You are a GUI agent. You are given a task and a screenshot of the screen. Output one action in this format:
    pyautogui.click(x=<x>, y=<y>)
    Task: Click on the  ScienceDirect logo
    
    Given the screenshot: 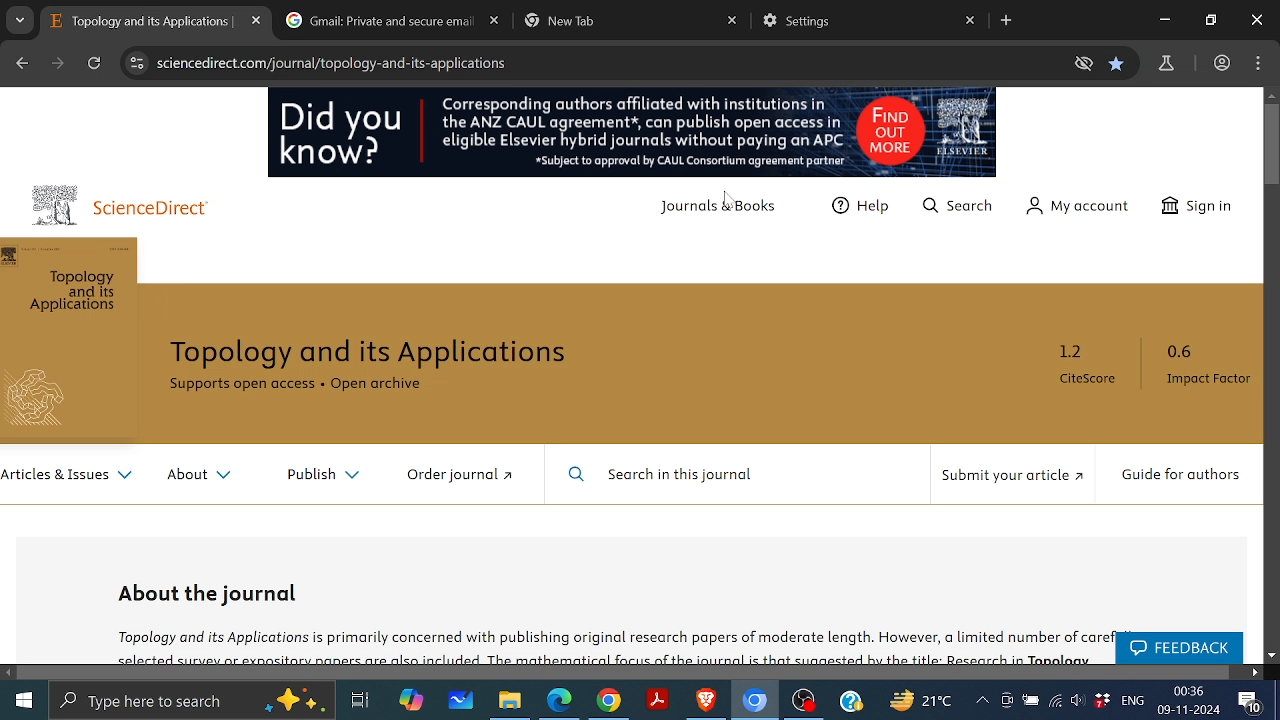 What is the action you would take?
    pyautogui.click(x=115, y=205)
    